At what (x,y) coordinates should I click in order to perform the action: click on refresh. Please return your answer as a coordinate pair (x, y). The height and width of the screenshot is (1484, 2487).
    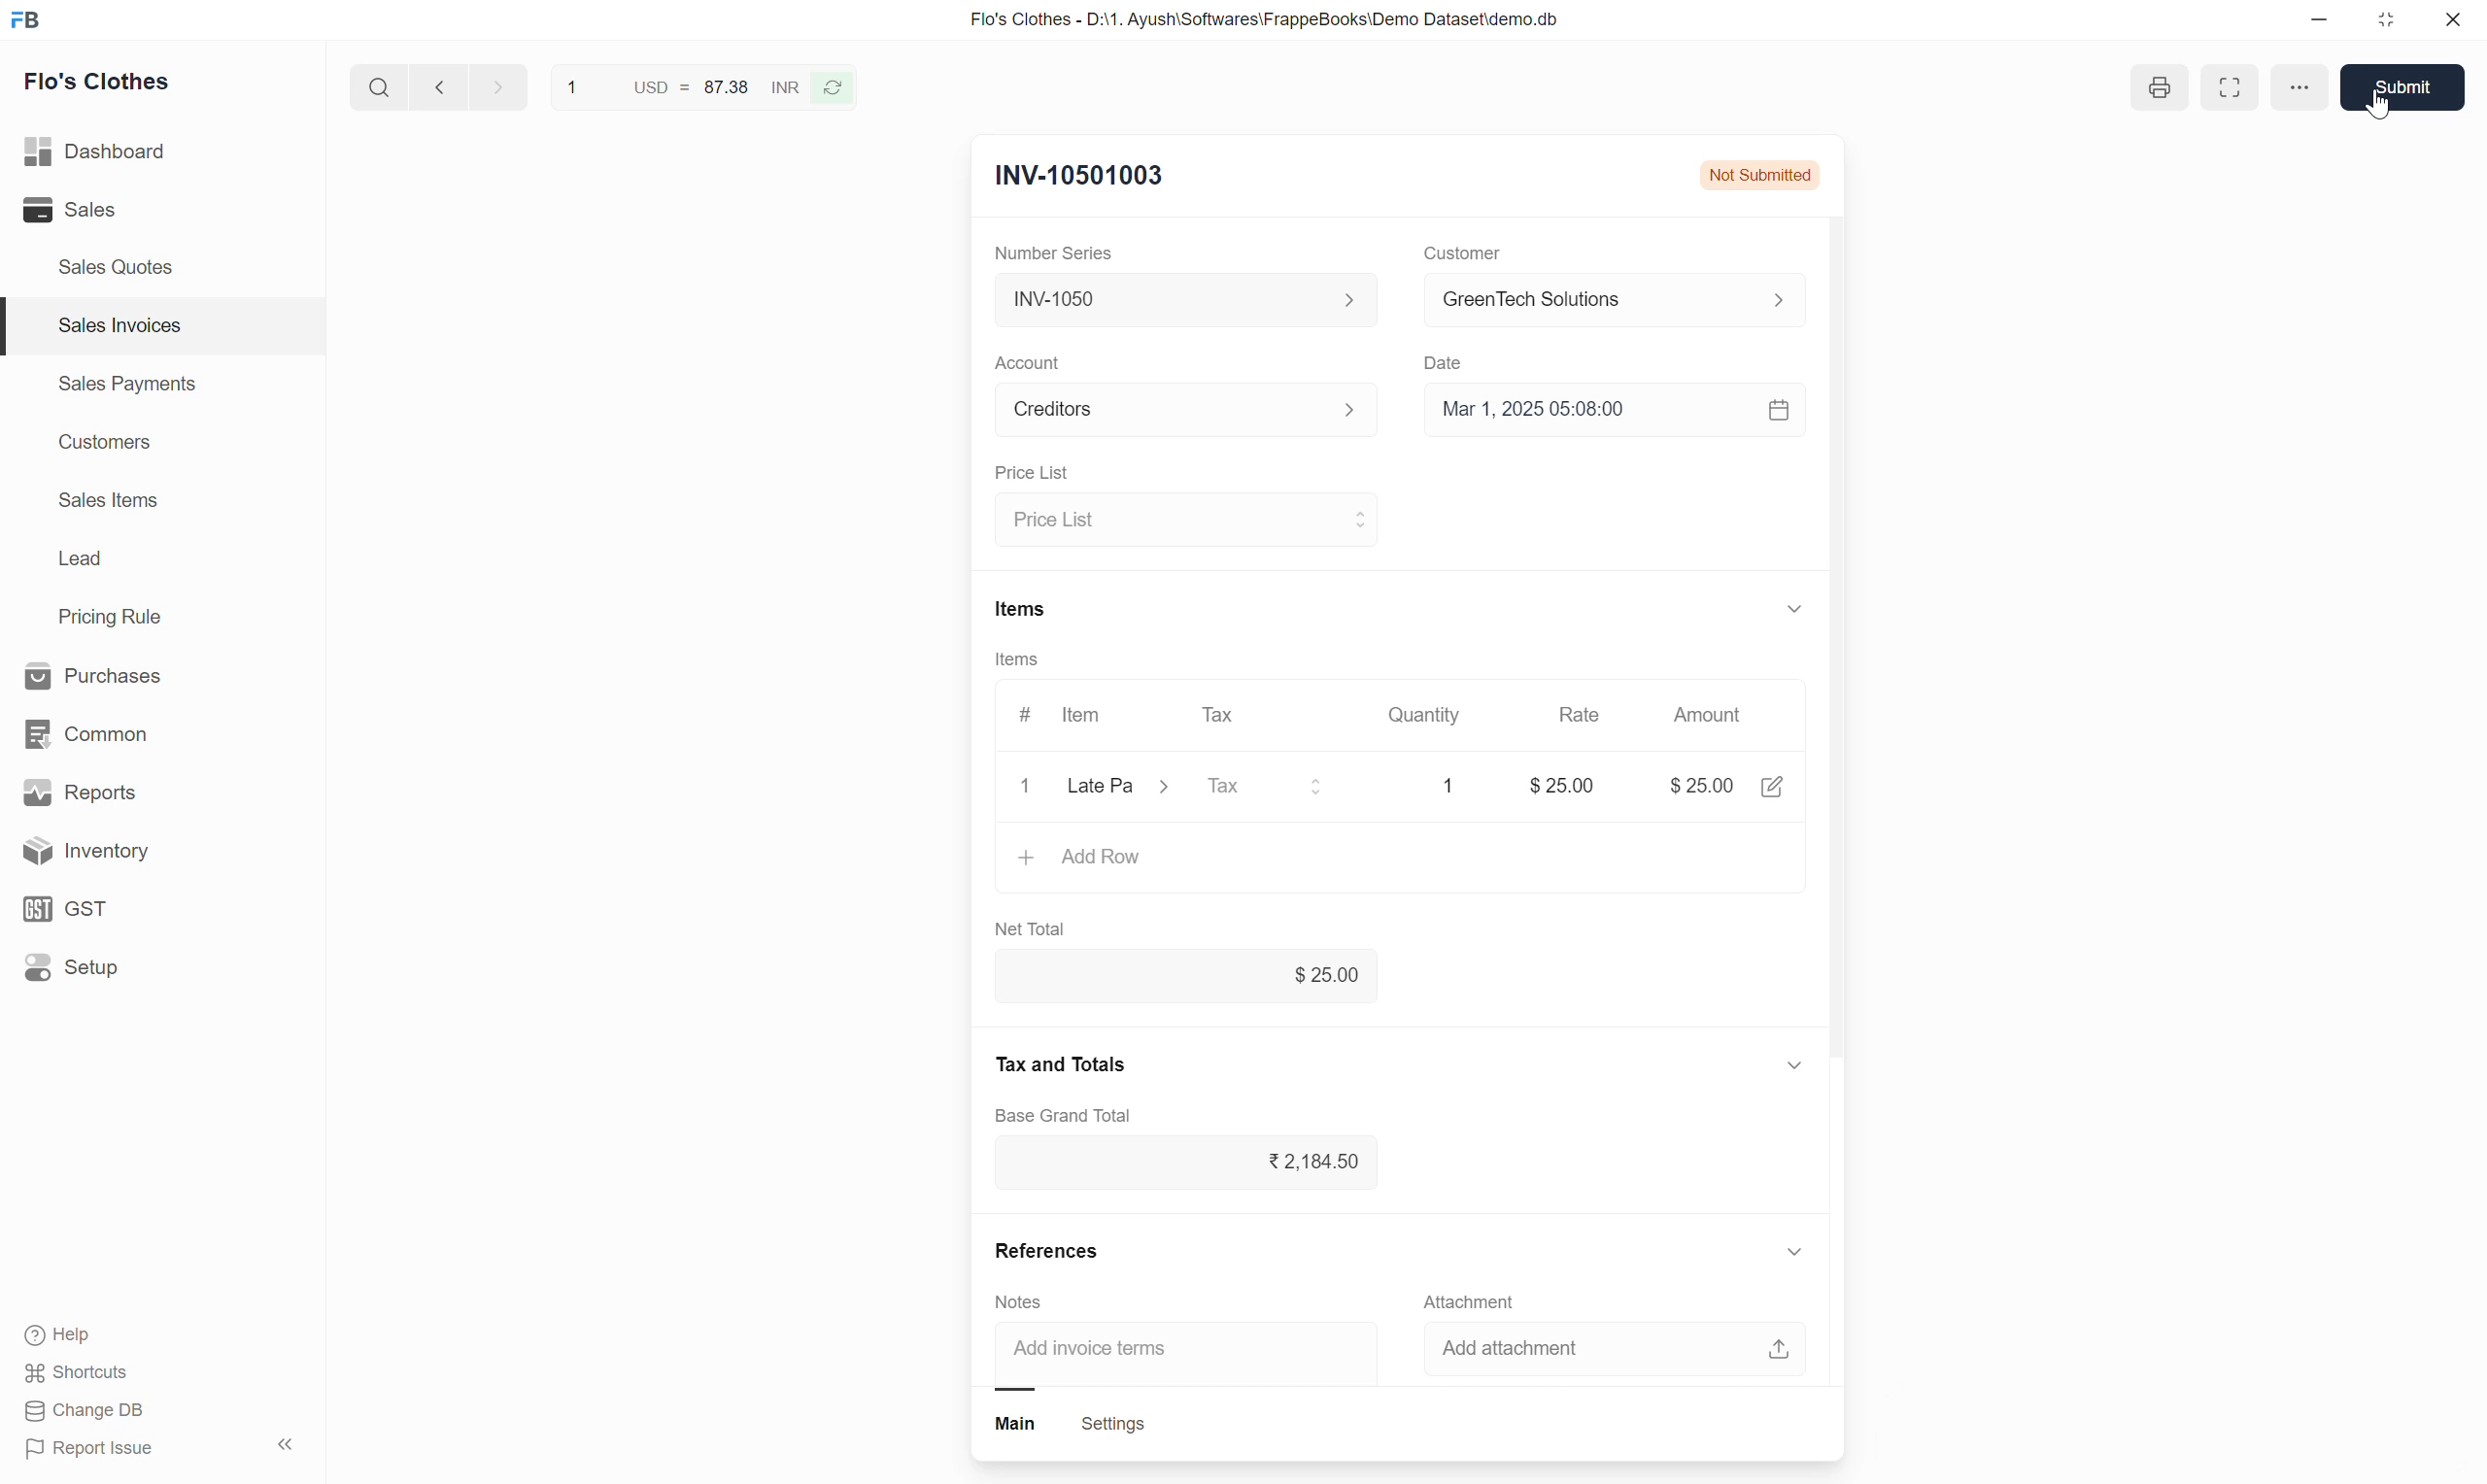
    Looking at the image, I should click on (839, 93).